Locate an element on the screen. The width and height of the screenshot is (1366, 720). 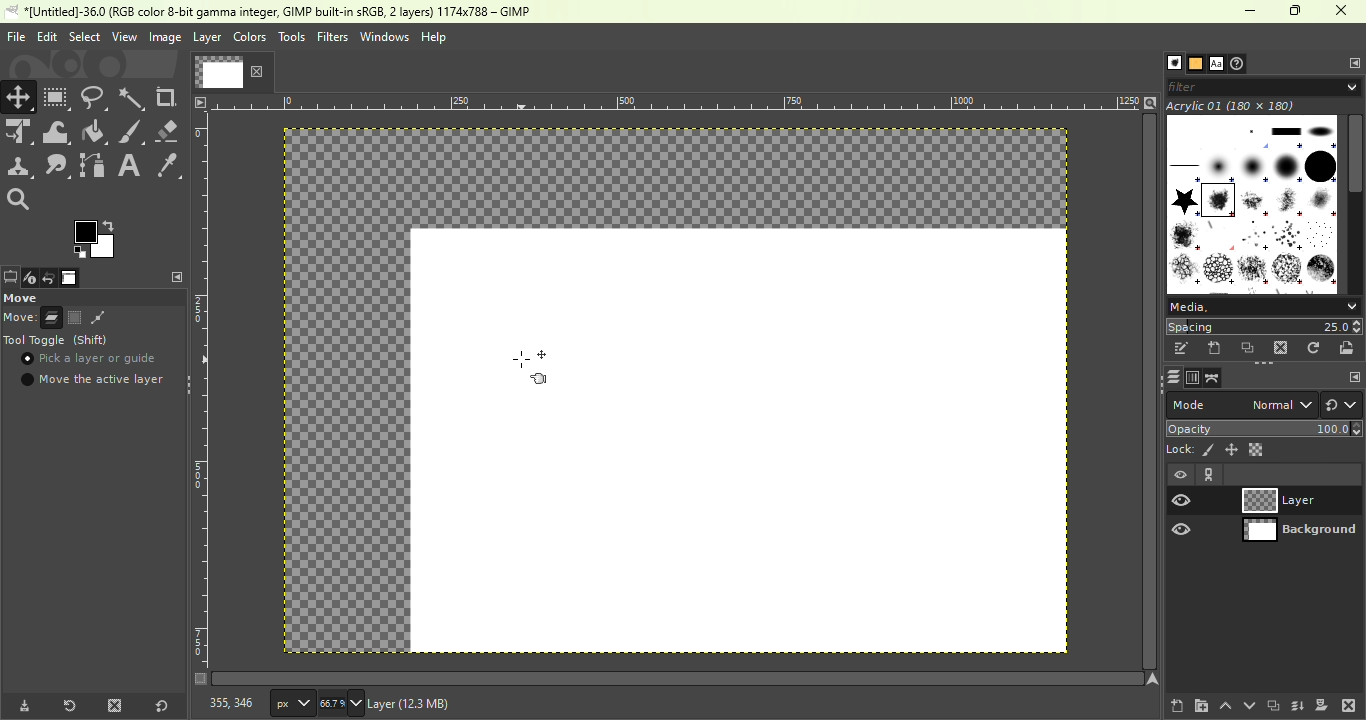
Filters is located at coordinates (332, 37).